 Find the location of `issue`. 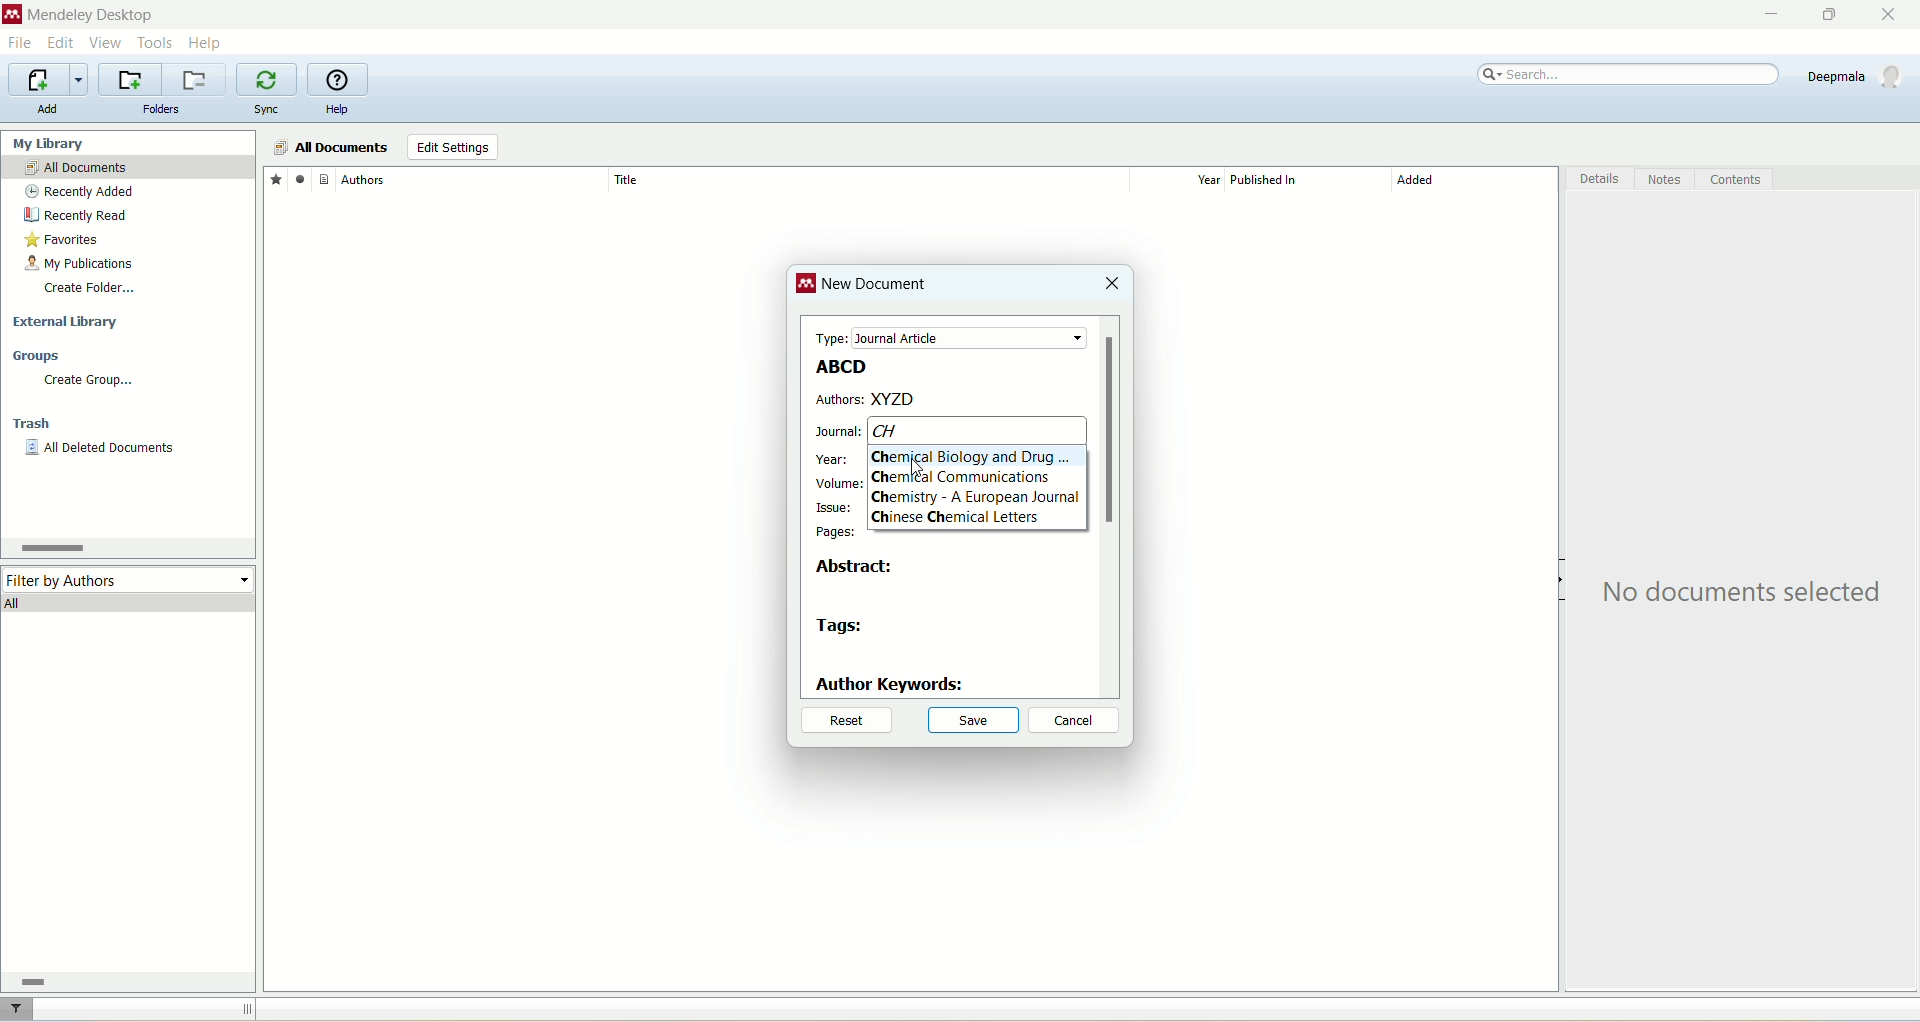

issue is located at coordinates (835, 510).